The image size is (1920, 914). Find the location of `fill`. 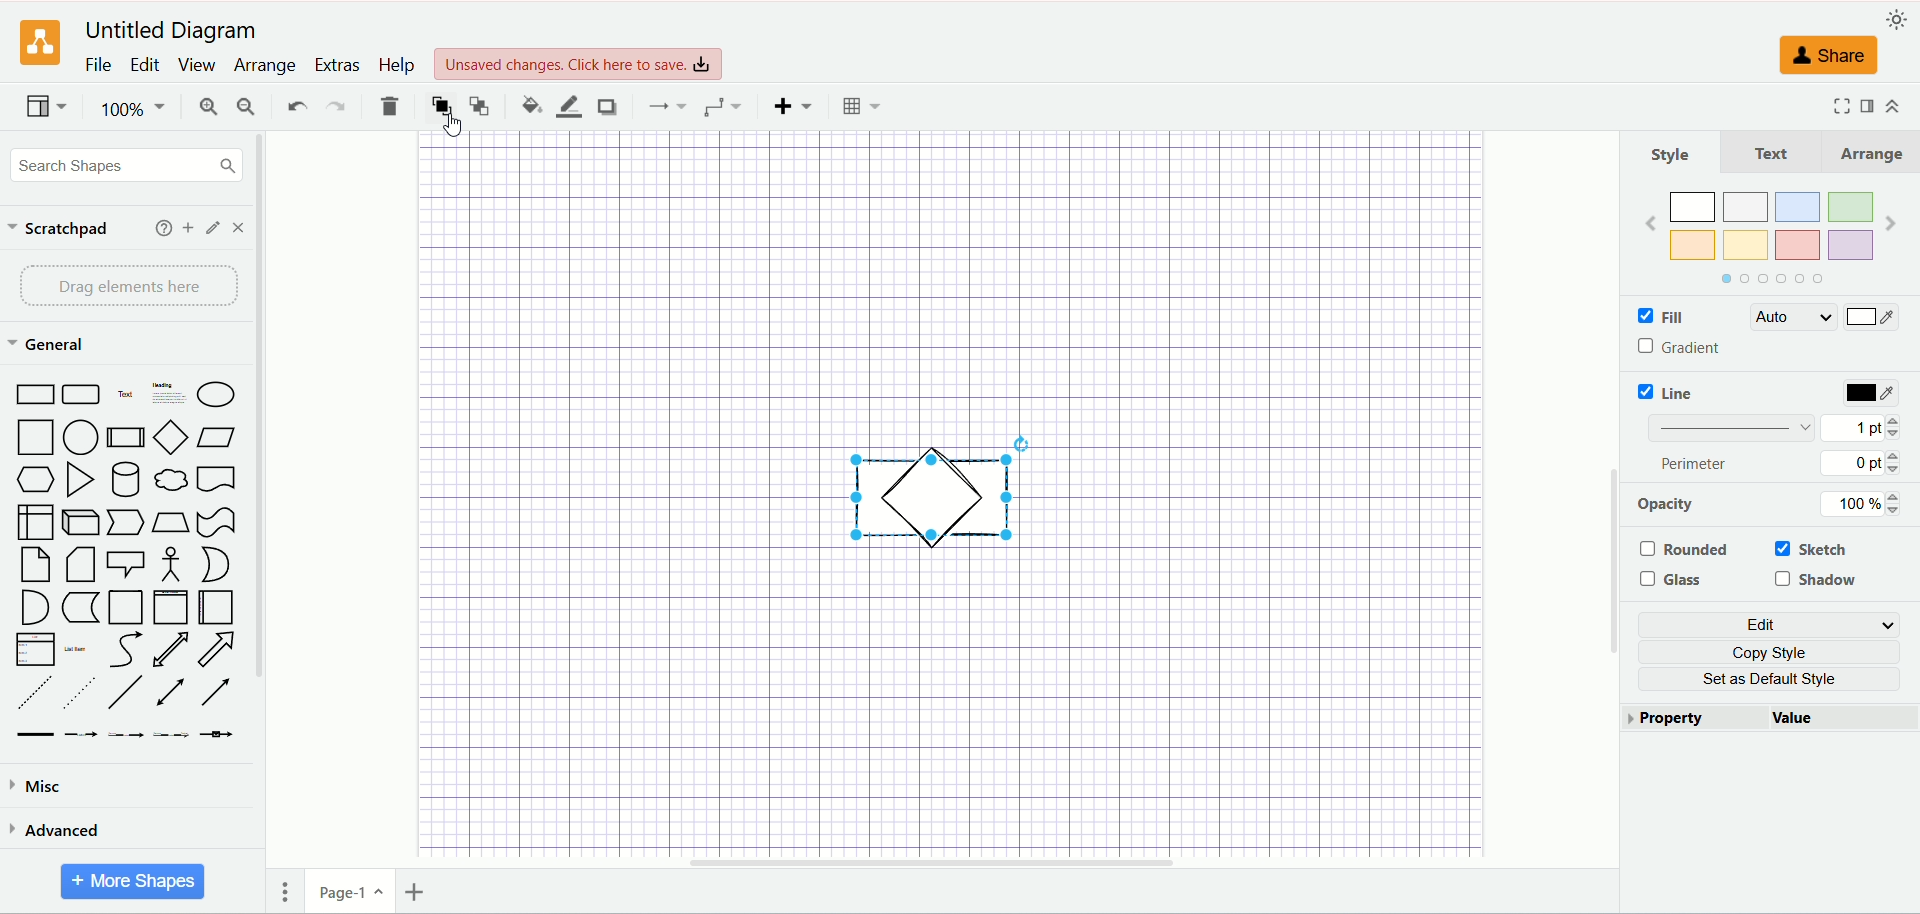

fill is located at coordinates (1652, 316).